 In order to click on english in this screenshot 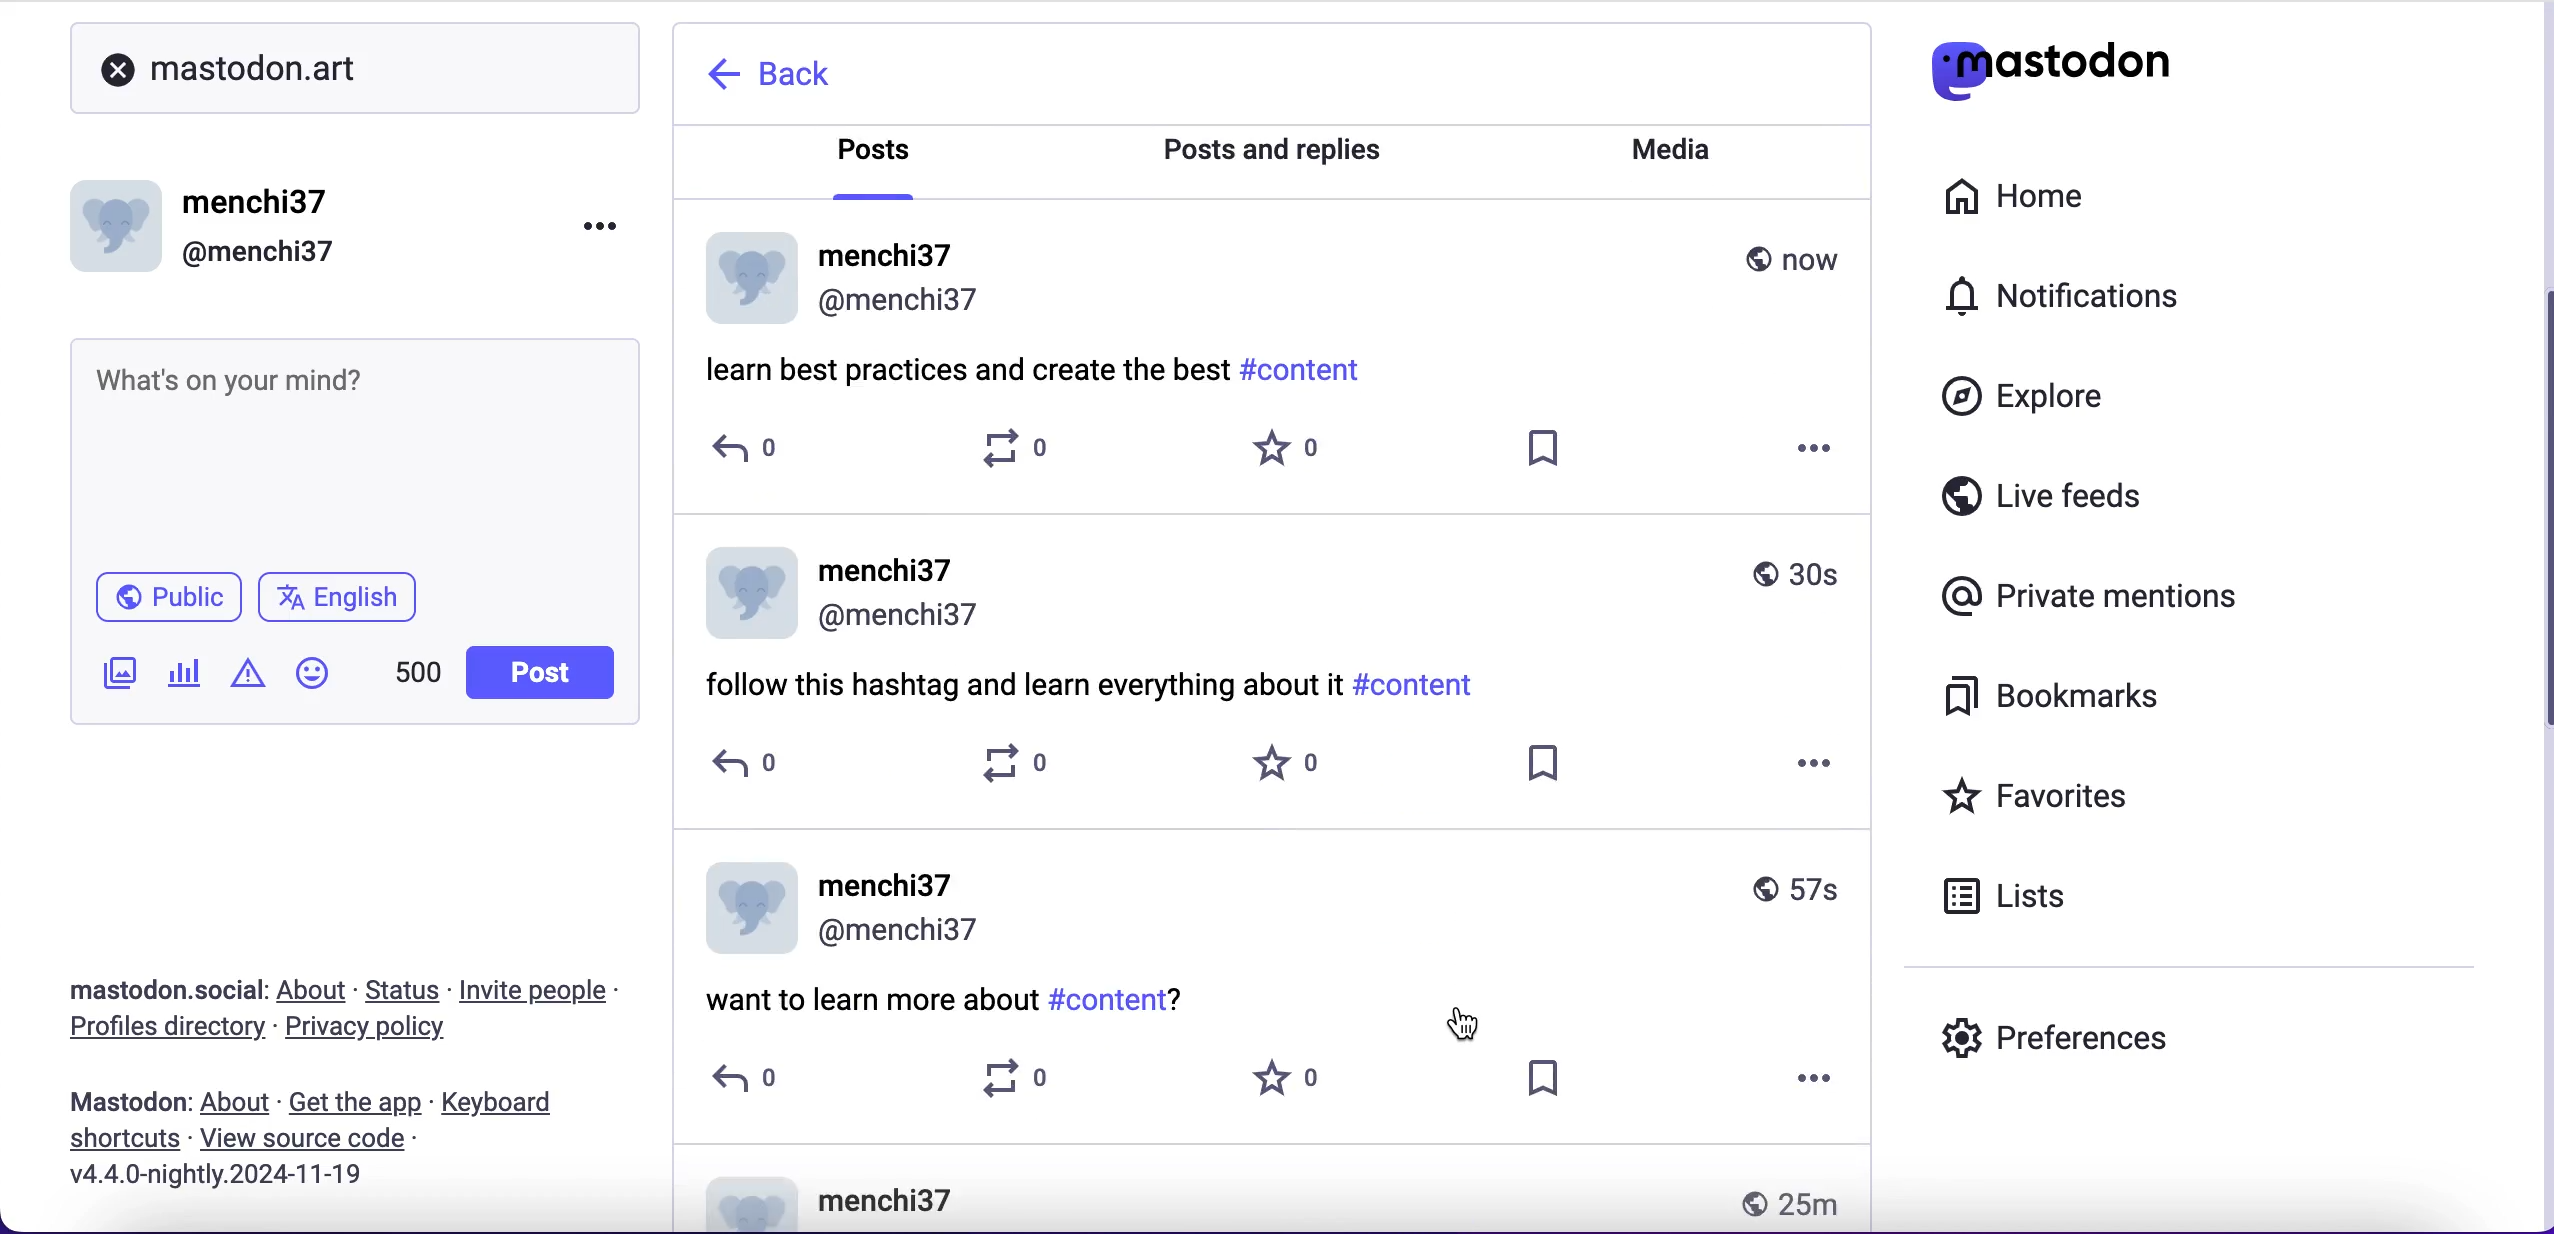, I will do `click(345, 602)`.